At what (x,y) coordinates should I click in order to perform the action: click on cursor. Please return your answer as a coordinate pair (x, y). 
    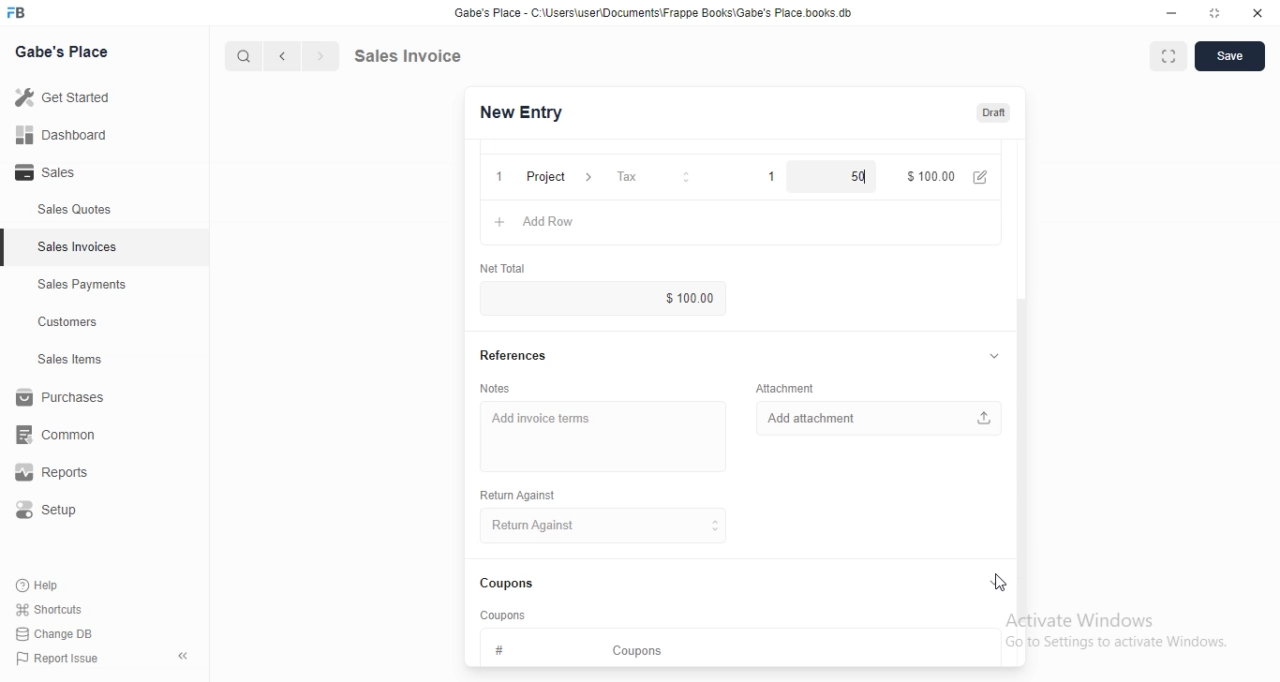
    Looking at the image, I should click on (234, 56).